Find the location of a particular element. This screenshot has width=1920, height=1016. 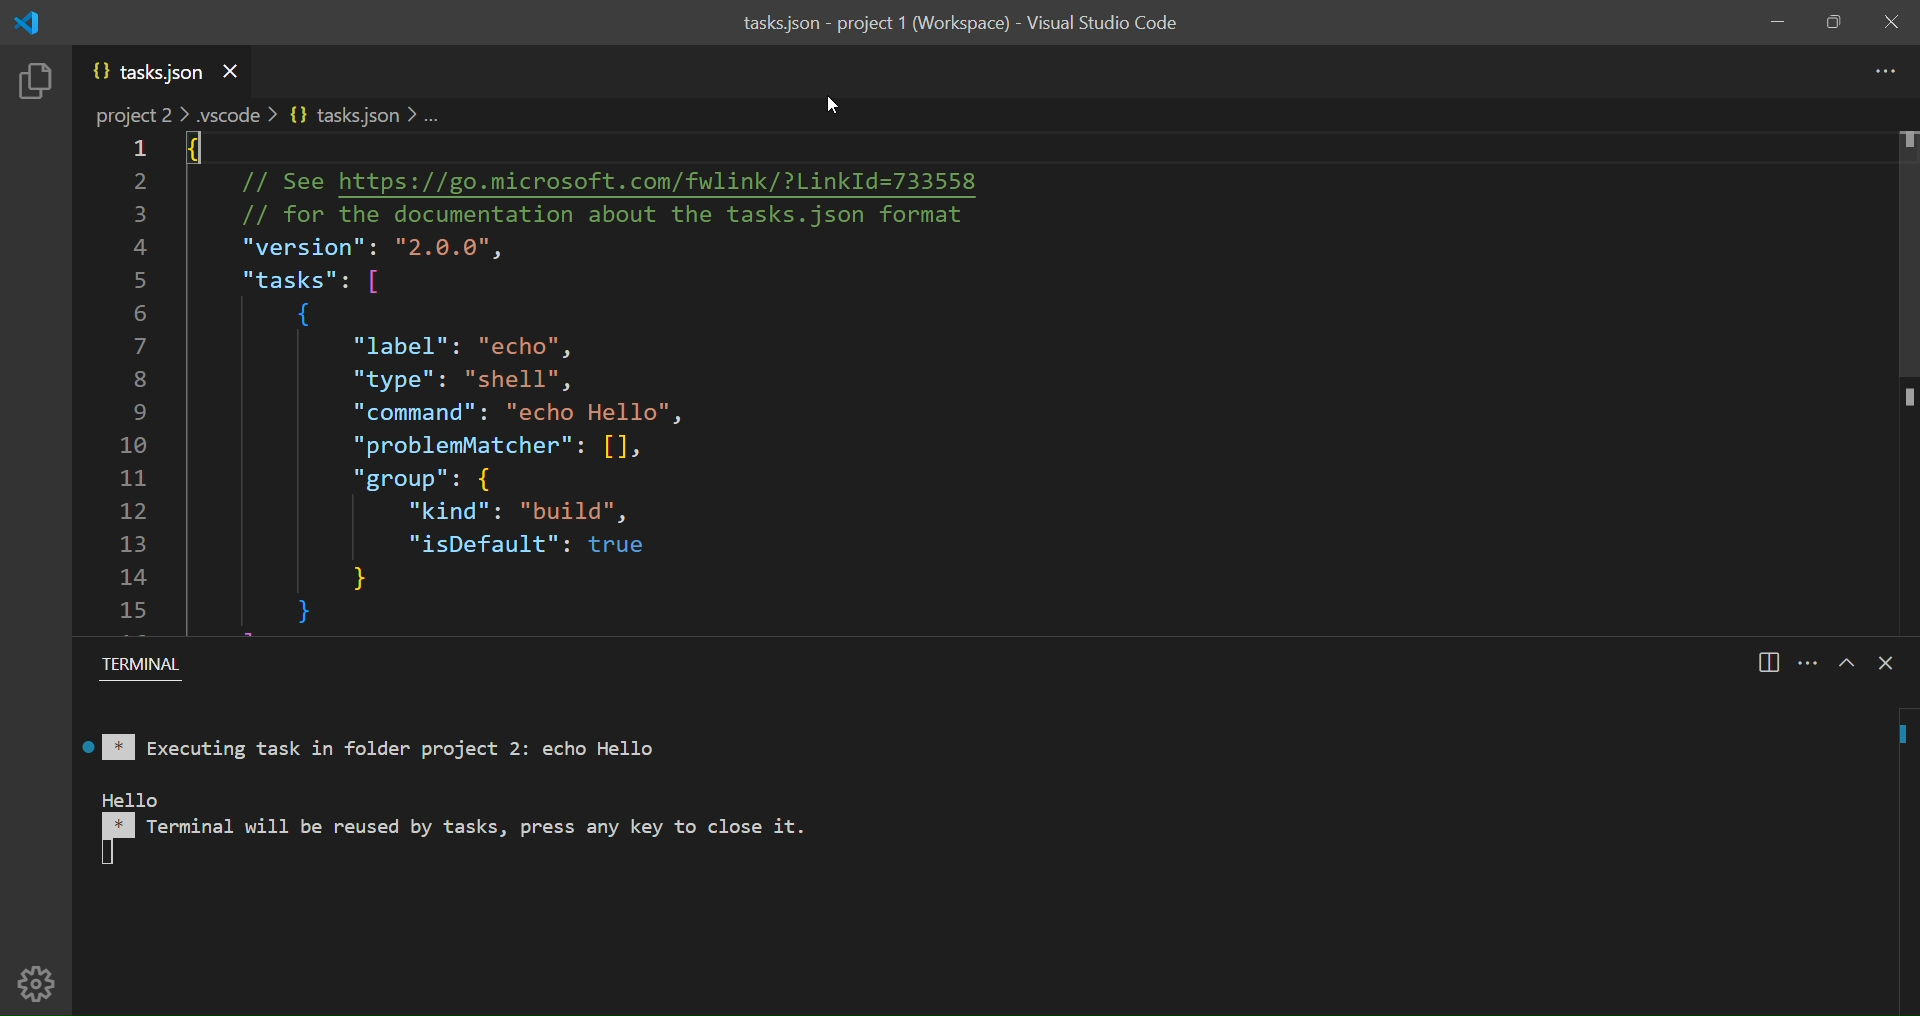

more actions is located at coordinates (1882, 70).